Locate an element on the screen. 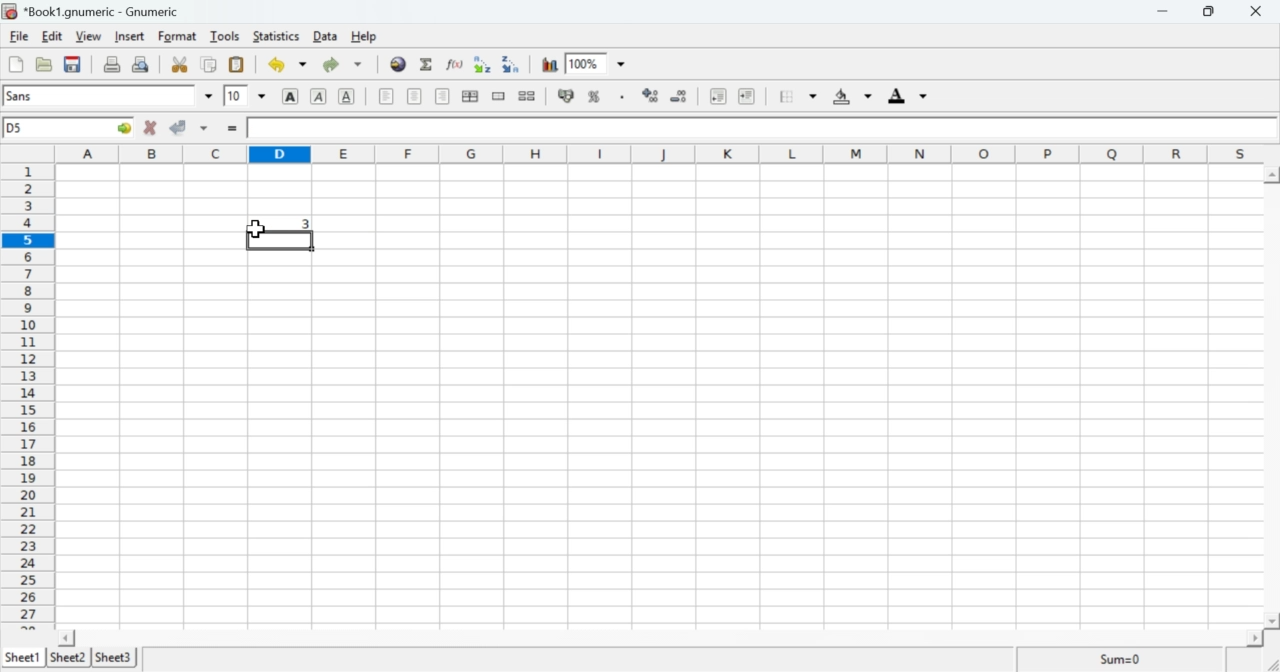 The image size is (1280, 672). Format selection as percentage is located at coordinates (594, 99).